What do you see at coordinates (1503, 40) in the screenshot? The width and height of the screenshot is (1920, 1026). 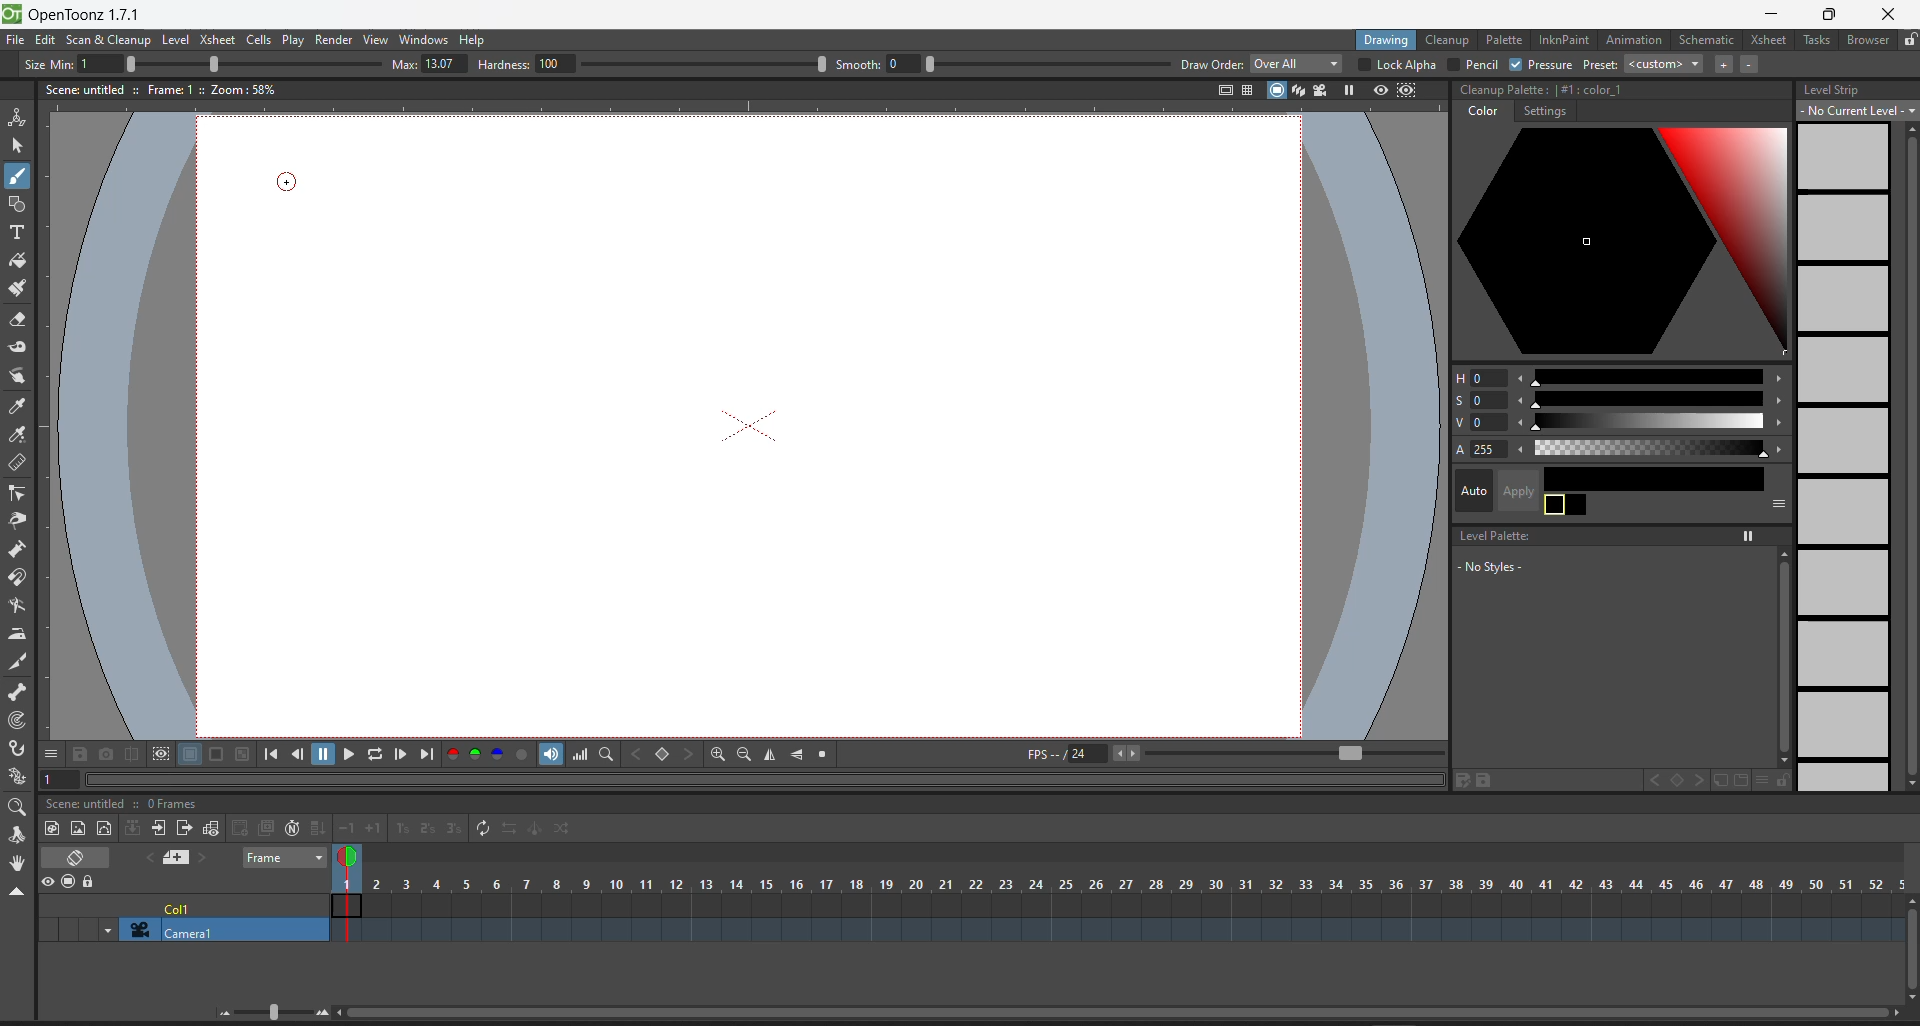 I see `palette` at bounding box center [1503, 40].